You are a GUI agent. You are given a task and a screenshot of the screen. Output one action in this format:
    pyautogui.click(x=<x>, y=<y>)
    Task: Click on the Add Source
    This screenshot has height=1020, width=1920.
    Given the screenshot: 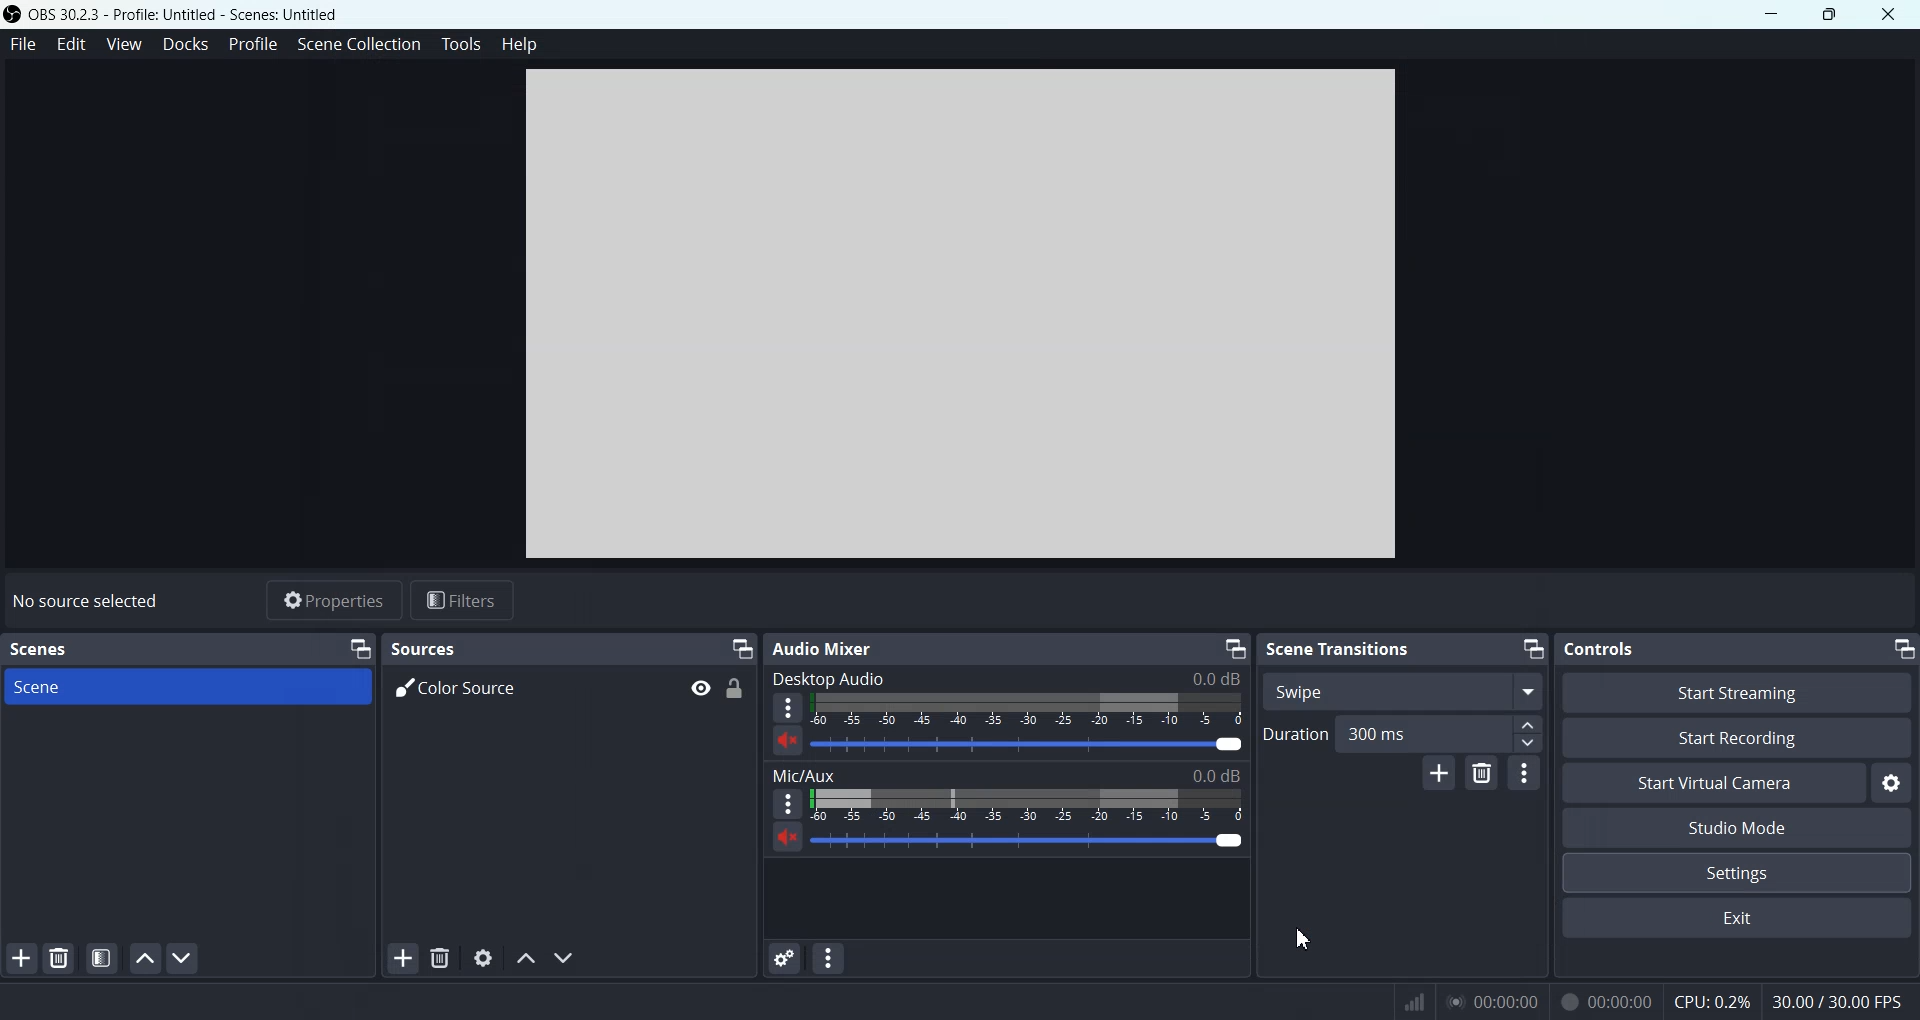 What is the action you would take?
    pyautogui.click(x=403, y=958)
    